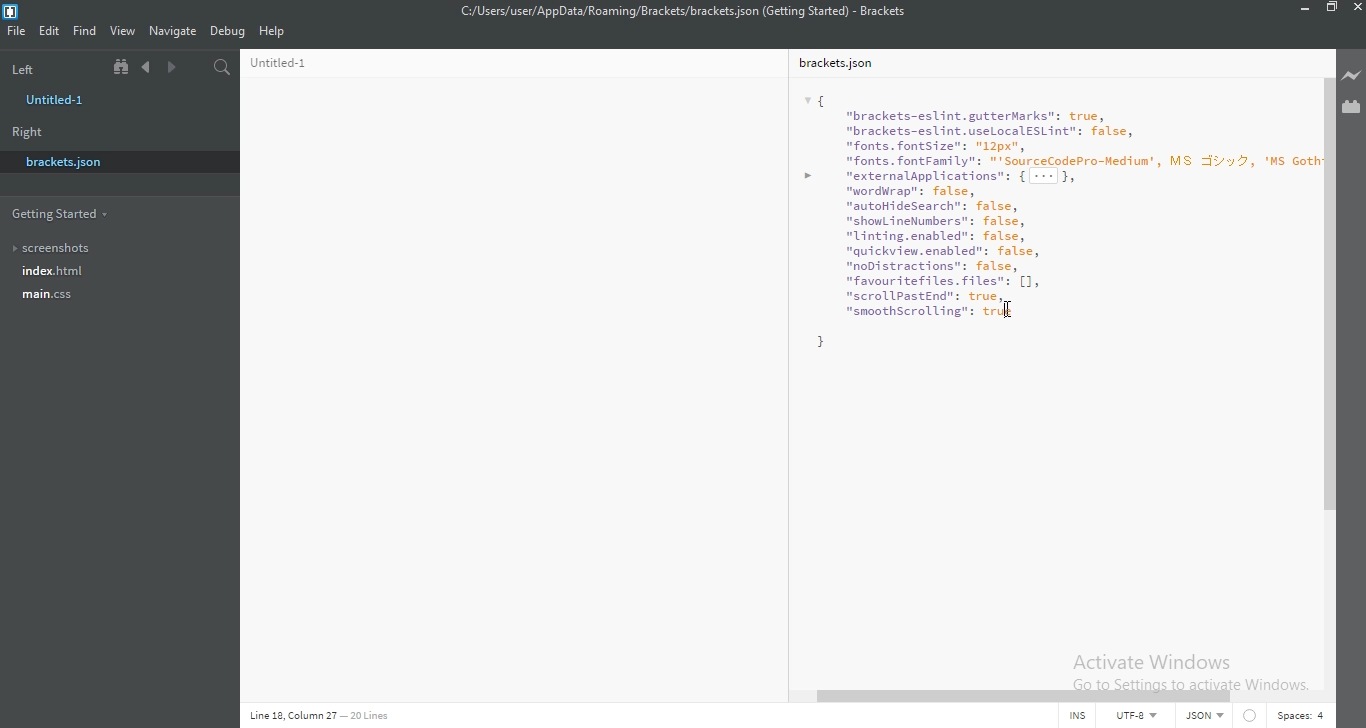  I want to click on Spaces:4, so click(1308, 718).